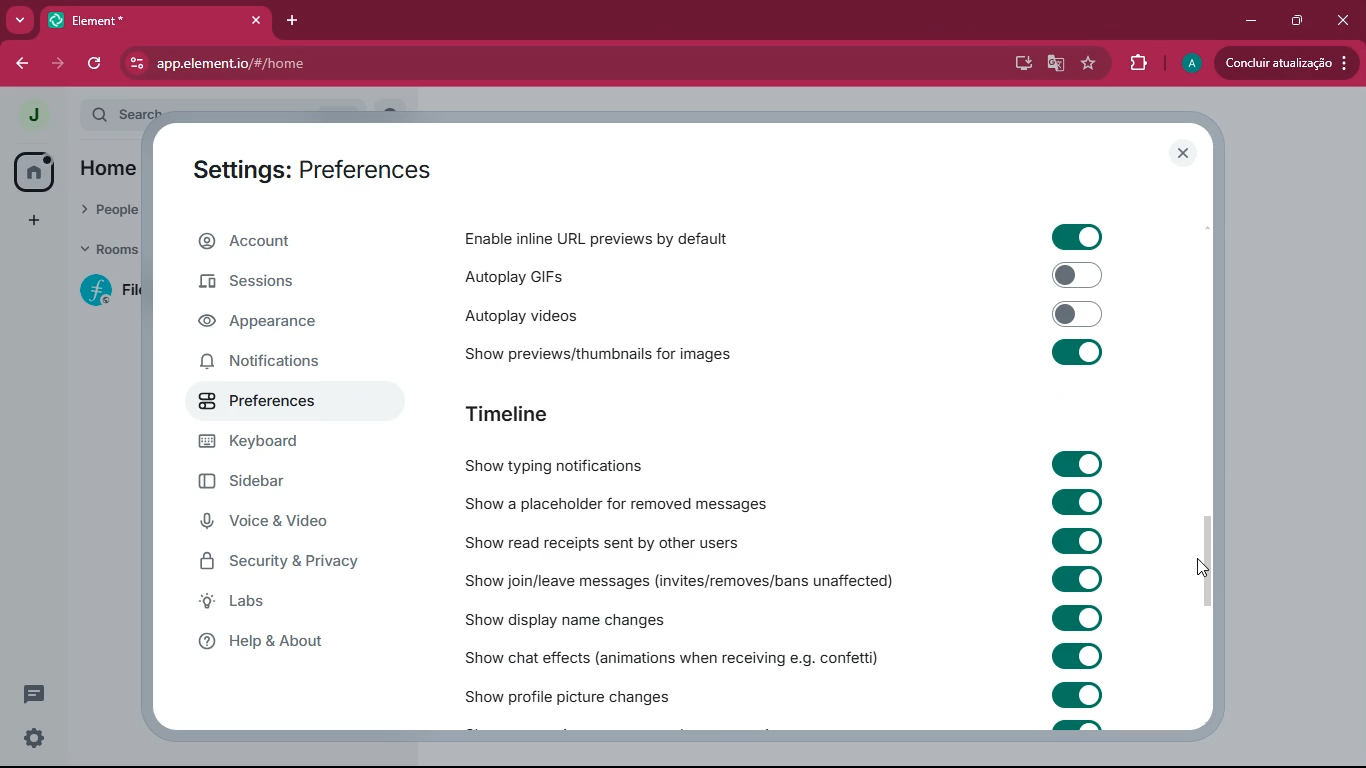  What do you see at coordinates (258, 21) in the screenshot?
I see `close tab` at bounding box center [258, 21].